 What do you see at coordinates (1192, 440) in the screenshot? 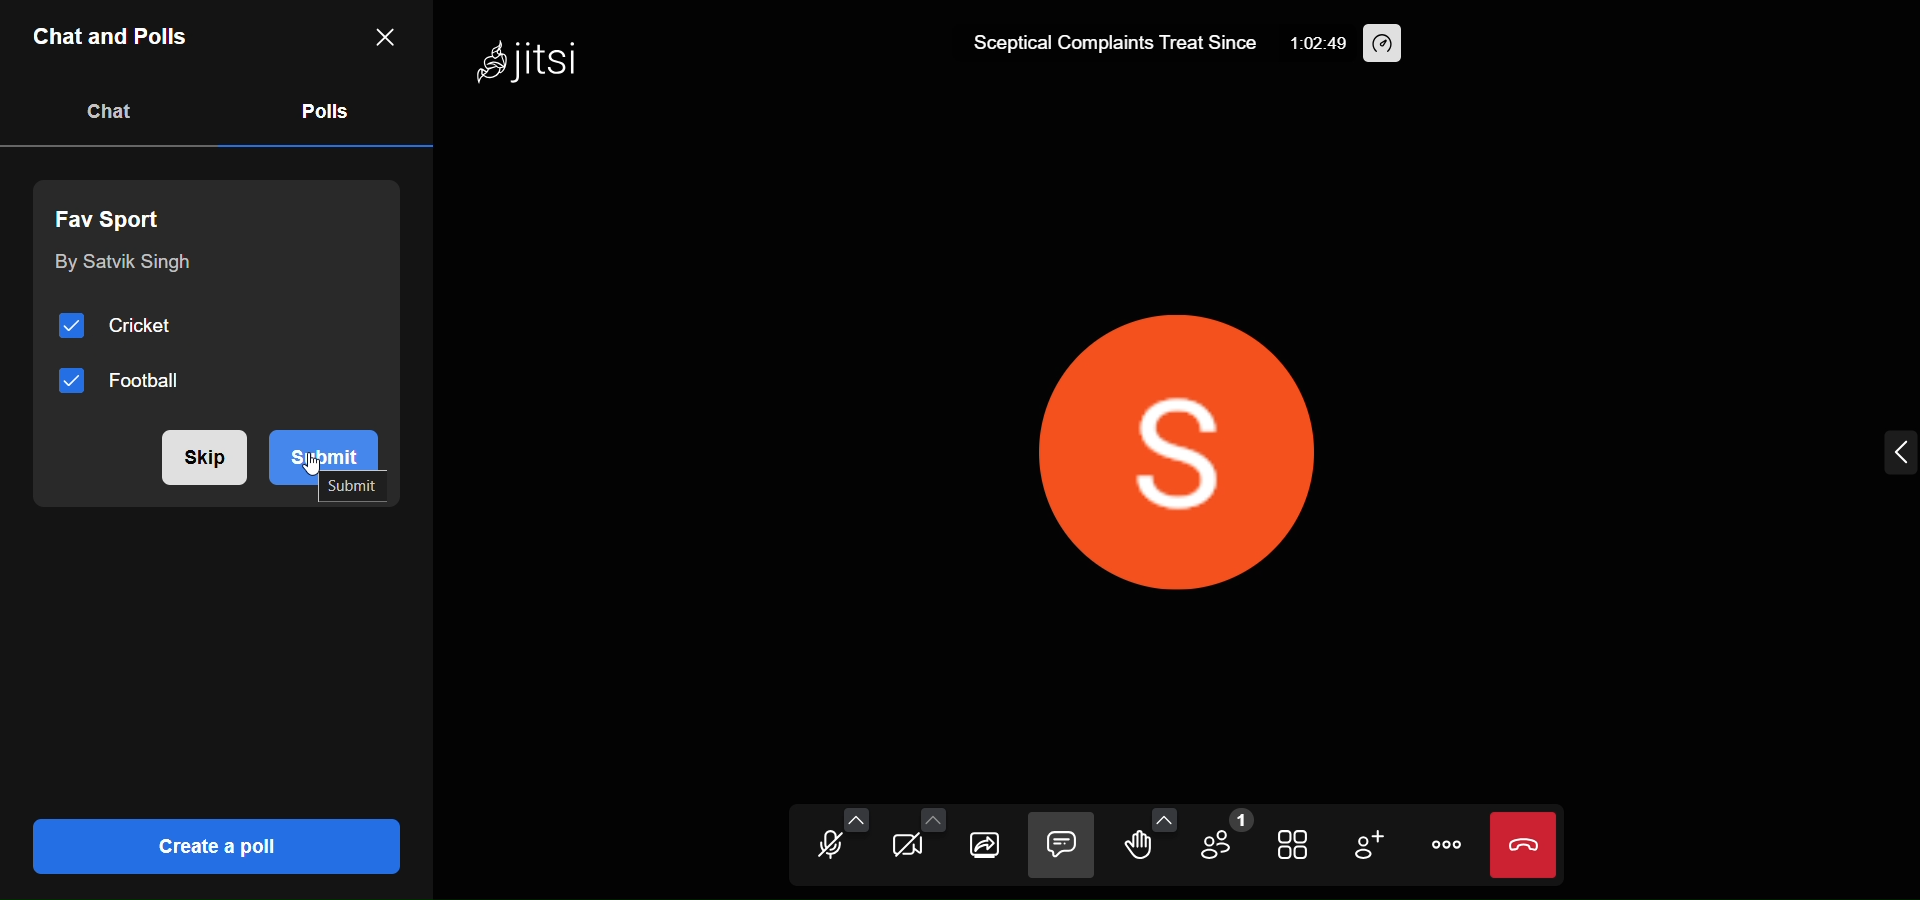
I see `display picture` at bounding box center [1192, 440].